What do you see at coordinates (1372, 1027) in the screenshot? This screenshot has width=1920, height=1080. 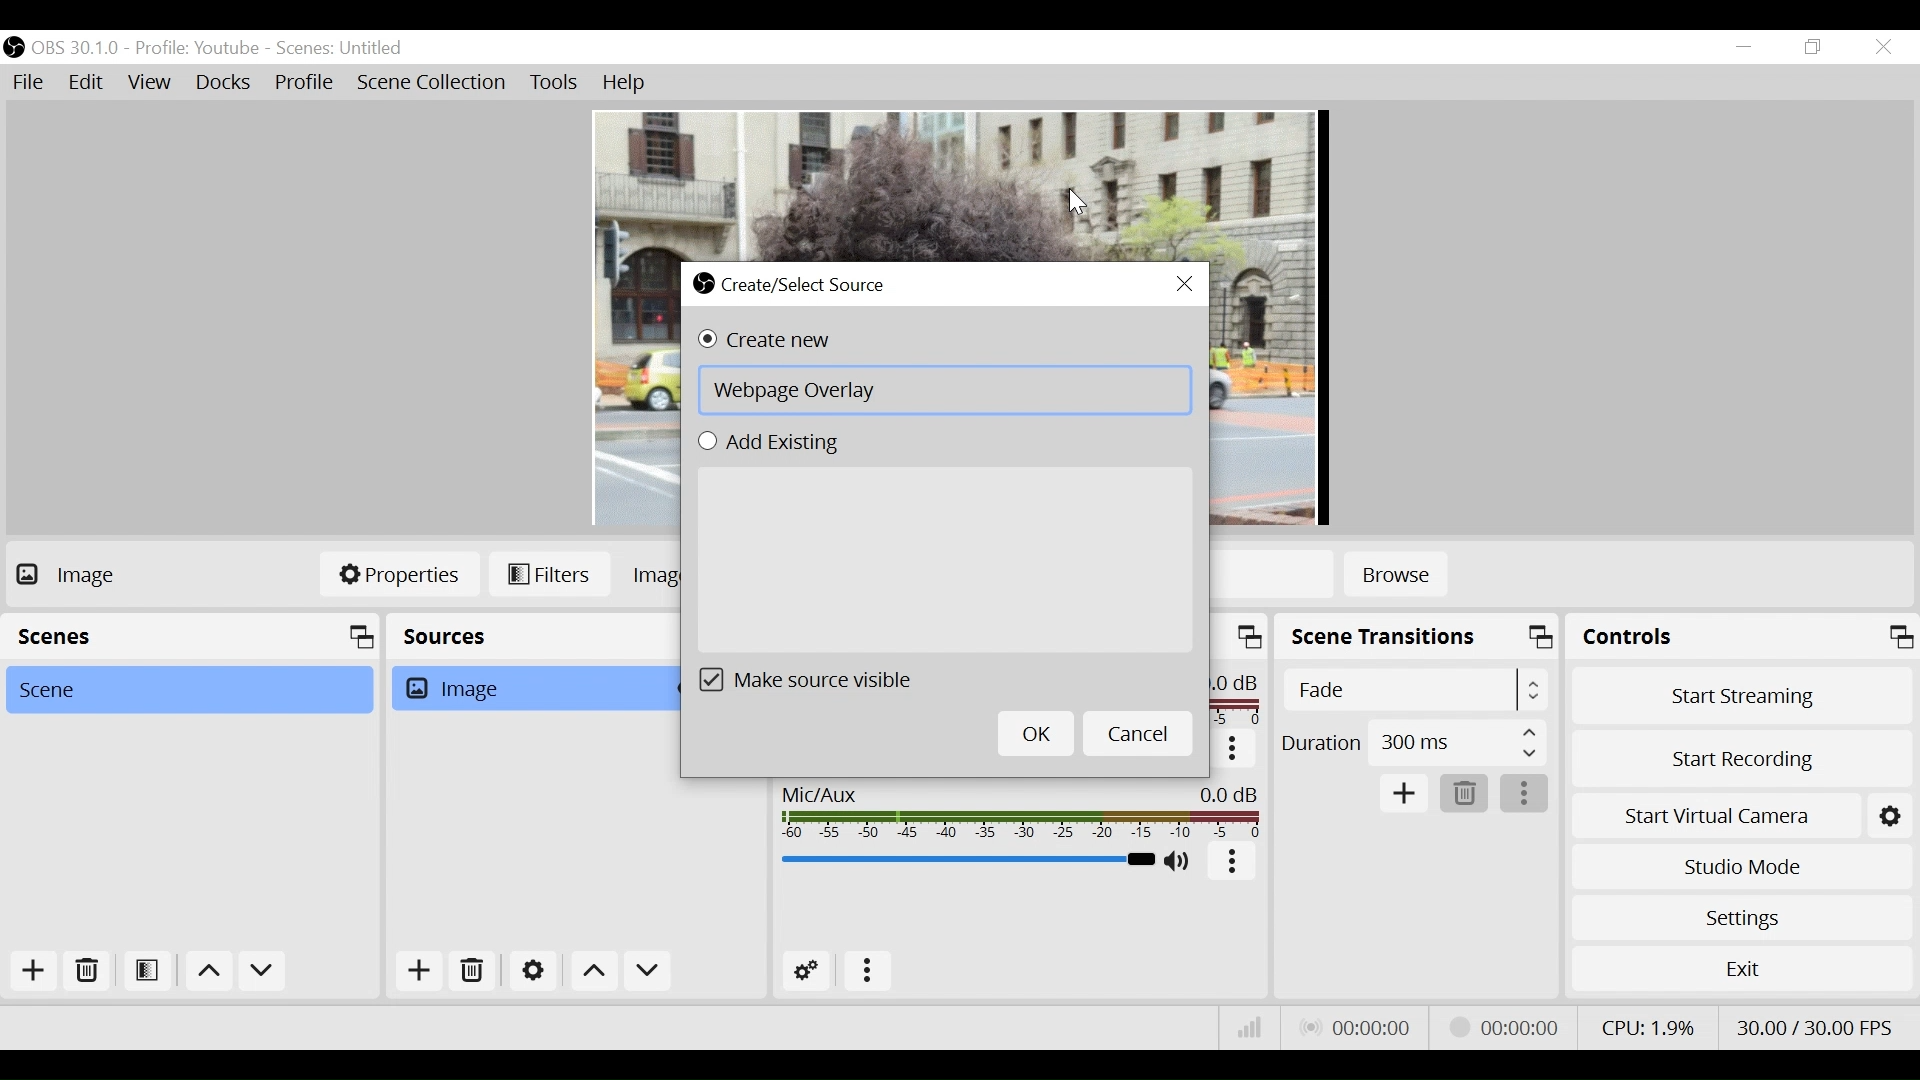 I see `Live Status` at bounding box center [1372, 1027].